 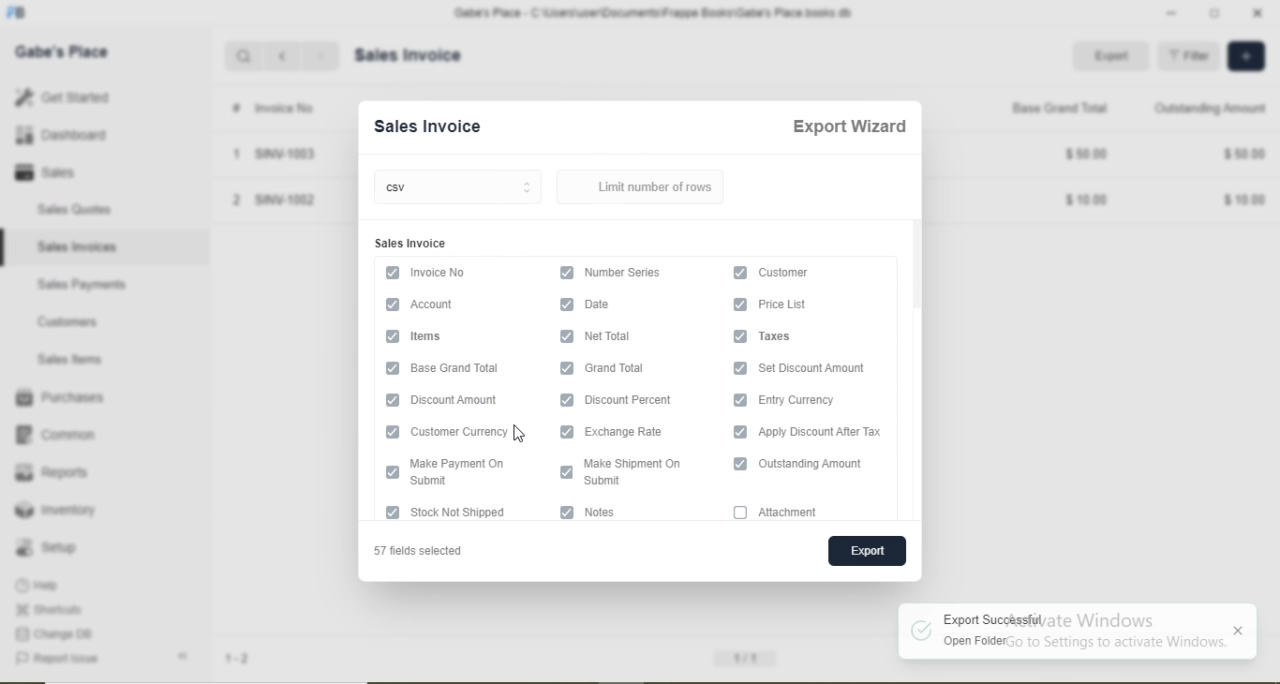 I want to click on 1 SINV-1003, so click(x=271, y=155).